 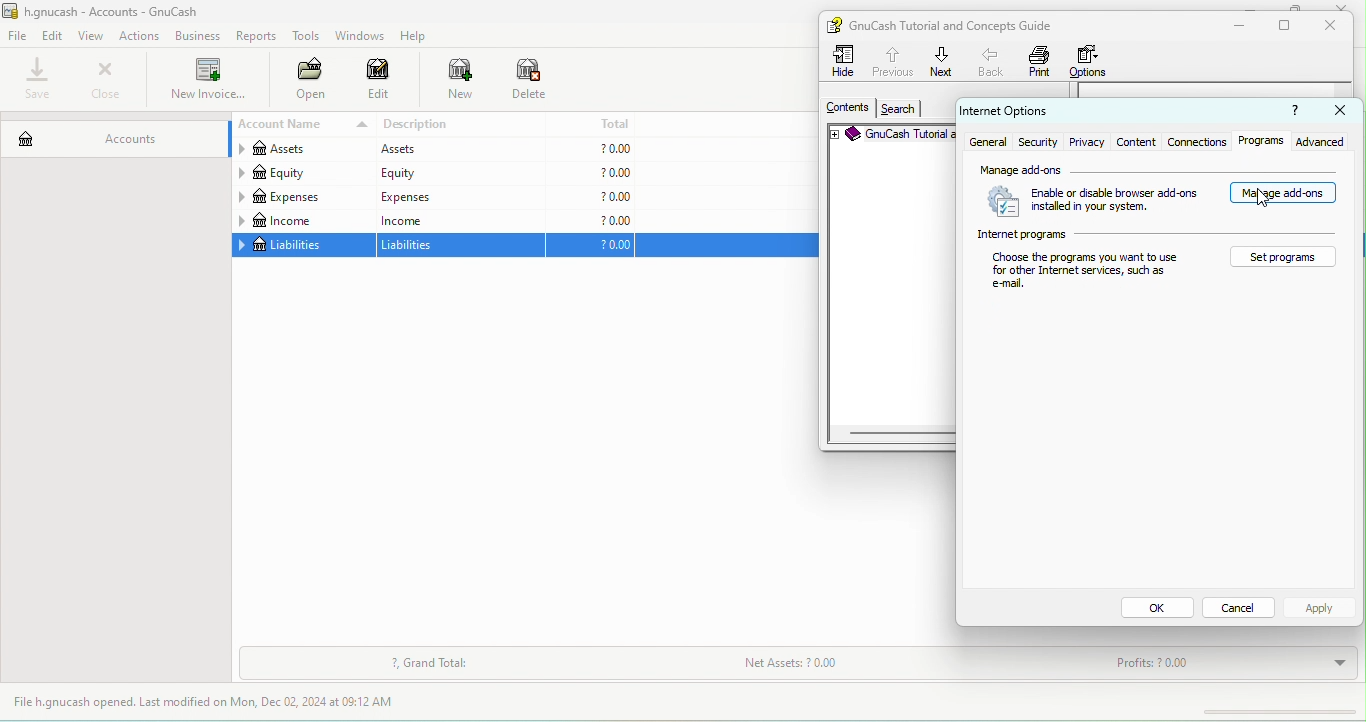 I want to click on ?0.00, so click(x=590, y=220).